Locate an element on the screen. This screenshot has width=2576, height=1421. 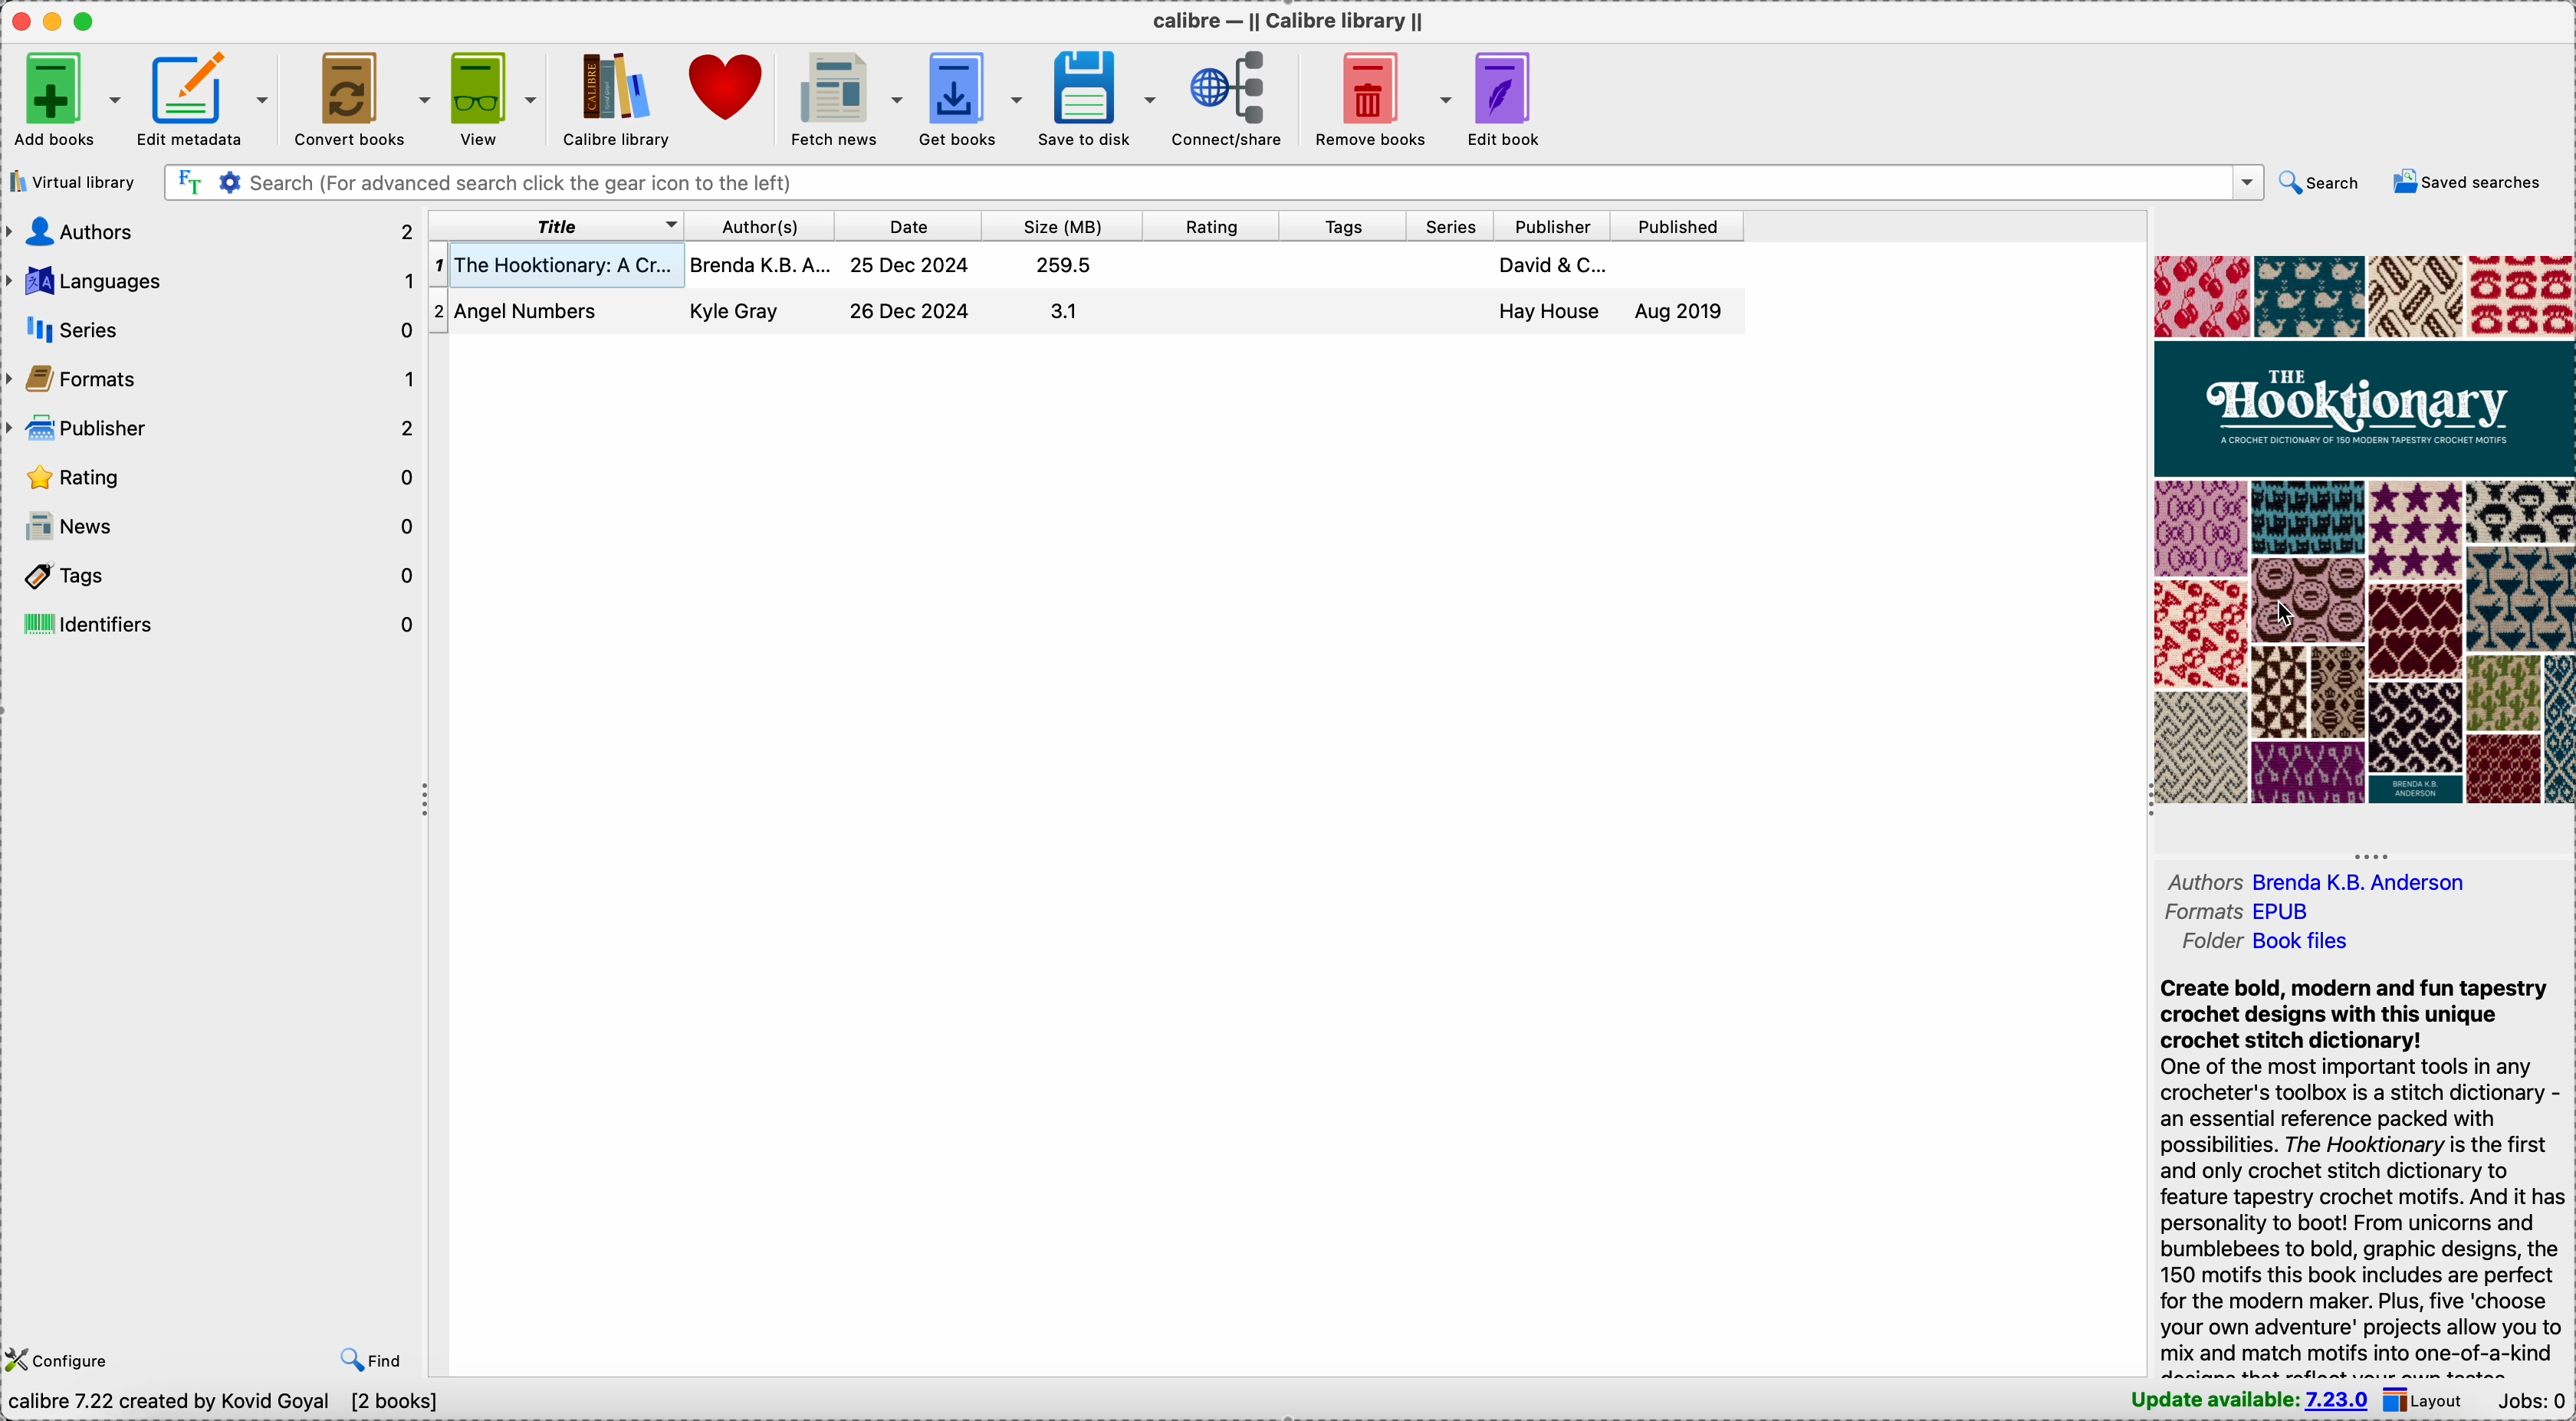
size is located at coordinates (1061, 226).